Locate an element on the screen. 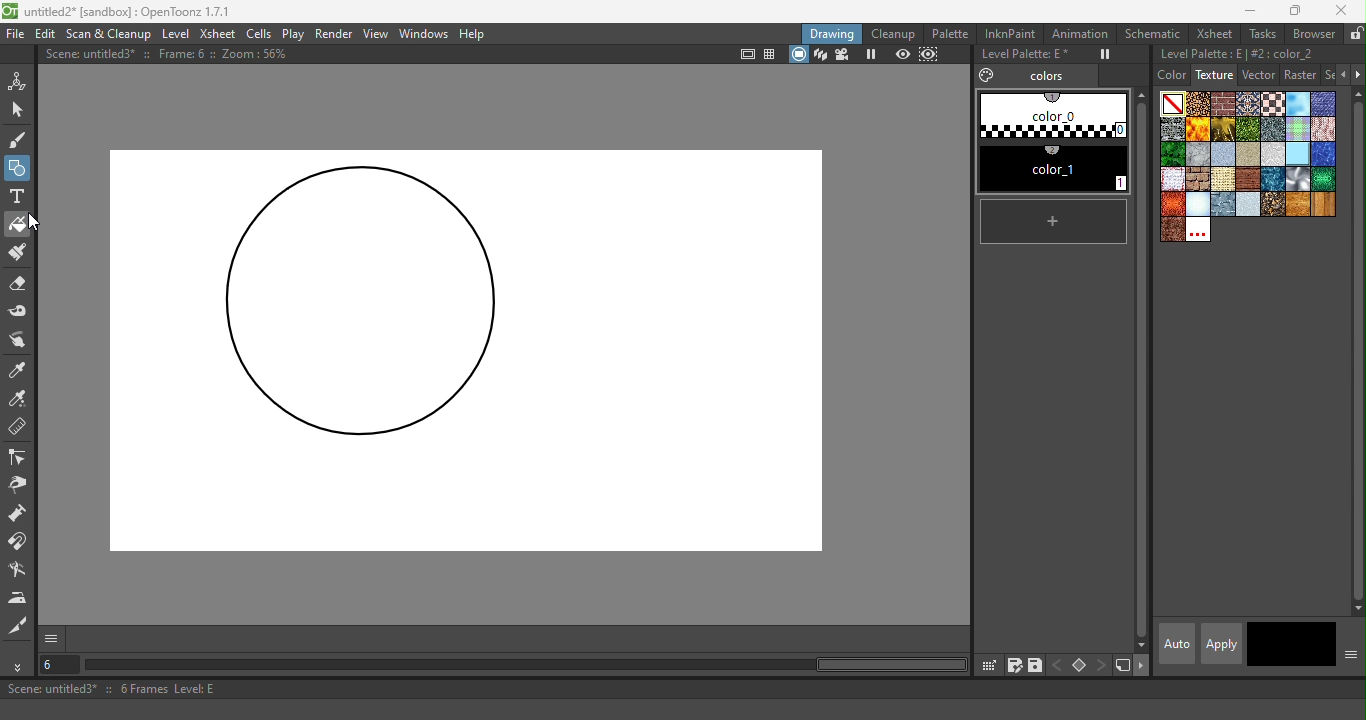  Finger tool is located at coordinates (21, 339).